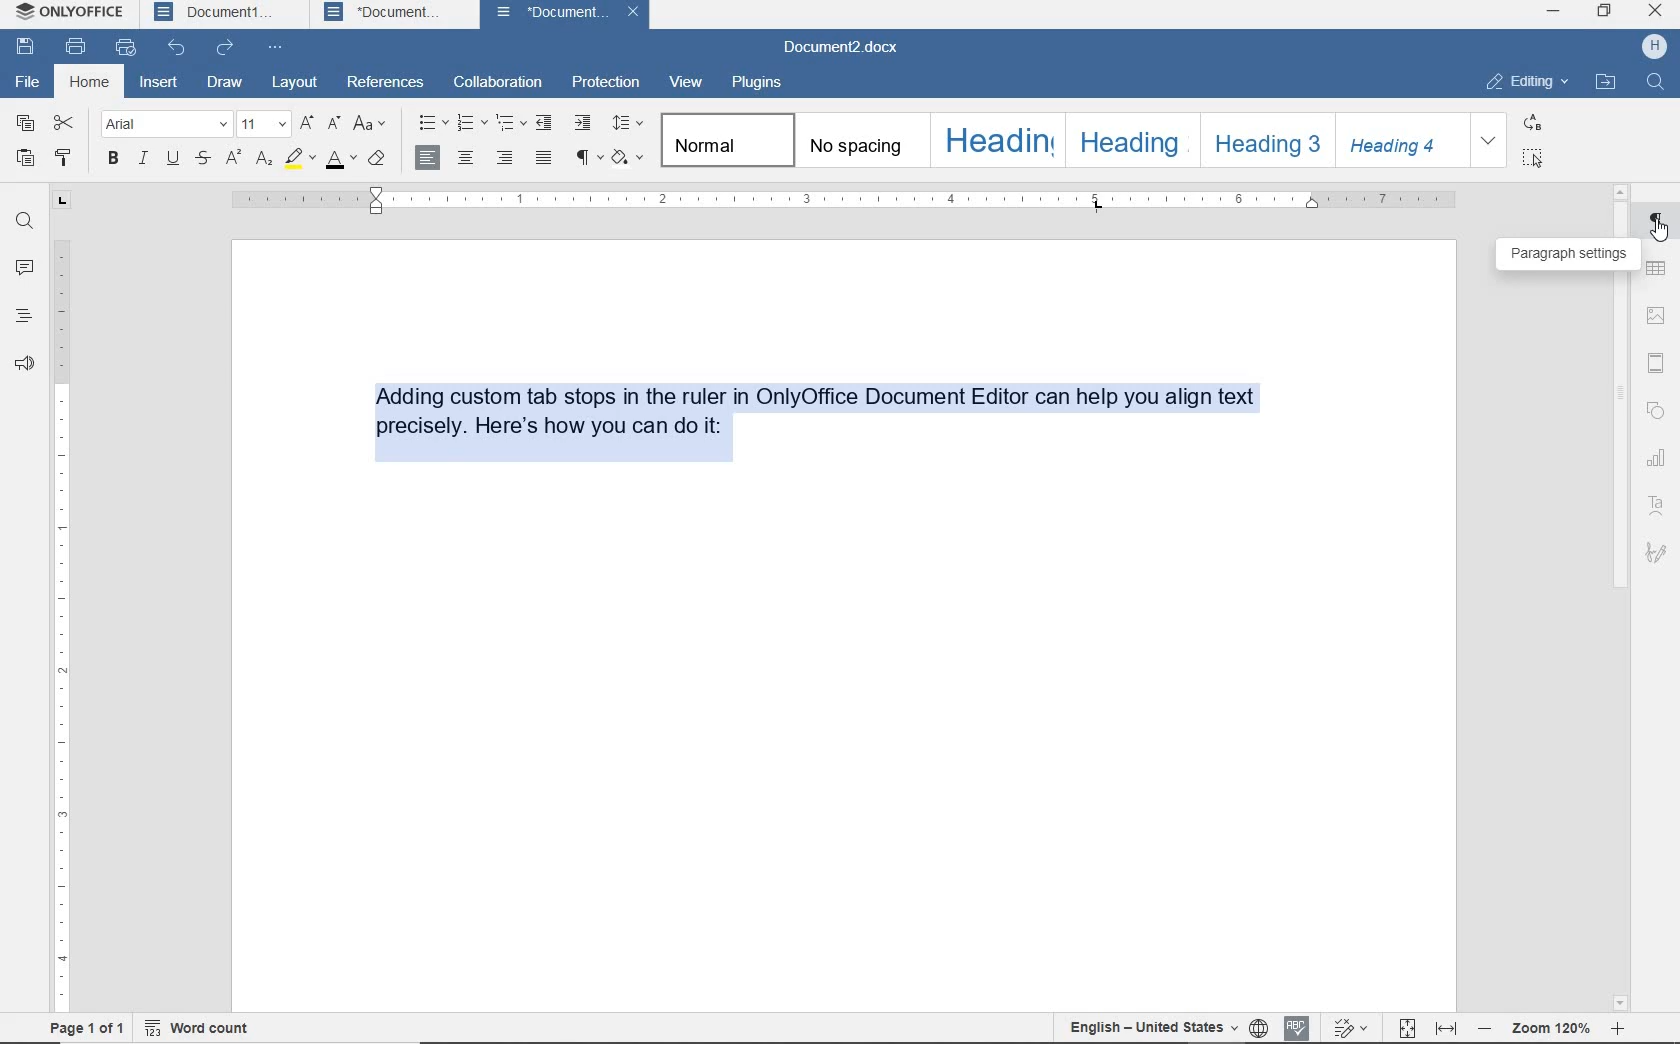 The image size is (1680, 1044). I want to click on customize quick access toolbar, so click(279, 49).